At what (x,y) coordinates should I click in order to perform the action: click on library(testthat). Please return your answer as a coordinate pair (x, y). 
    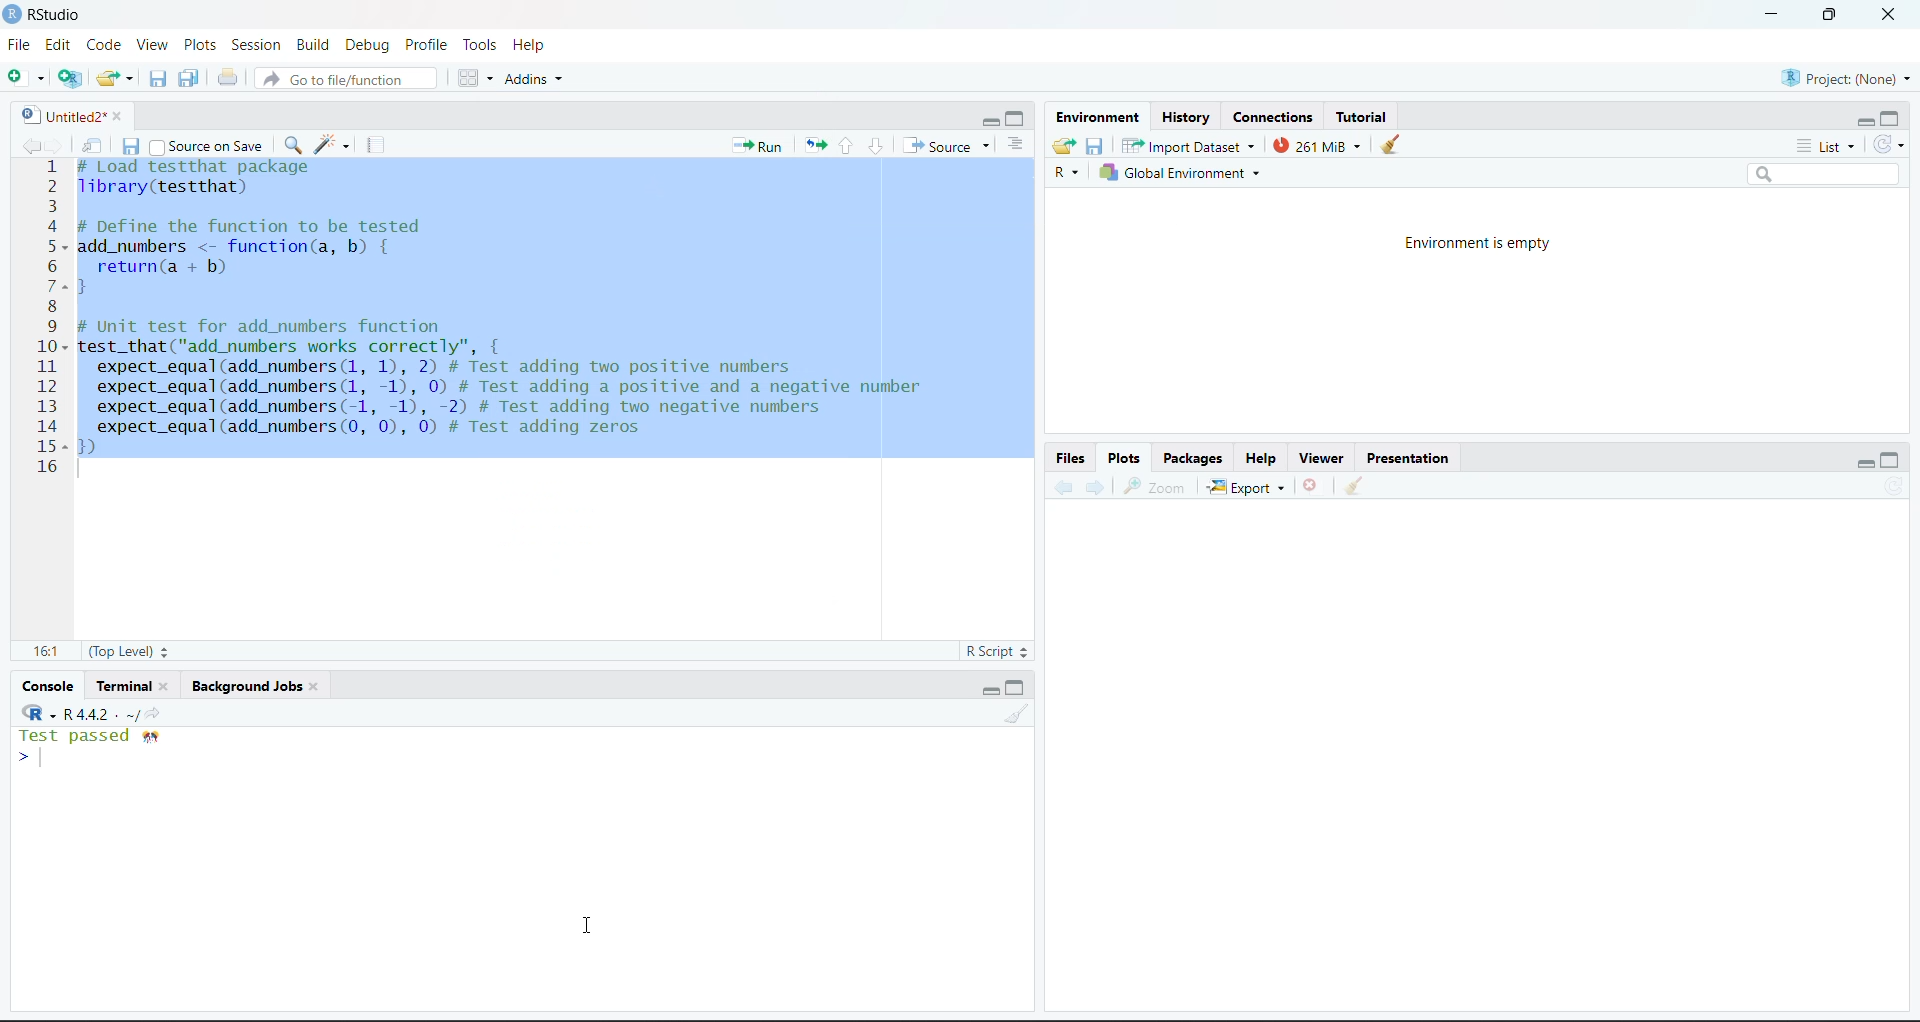
    Looking at the image, I should click on (163, 187).